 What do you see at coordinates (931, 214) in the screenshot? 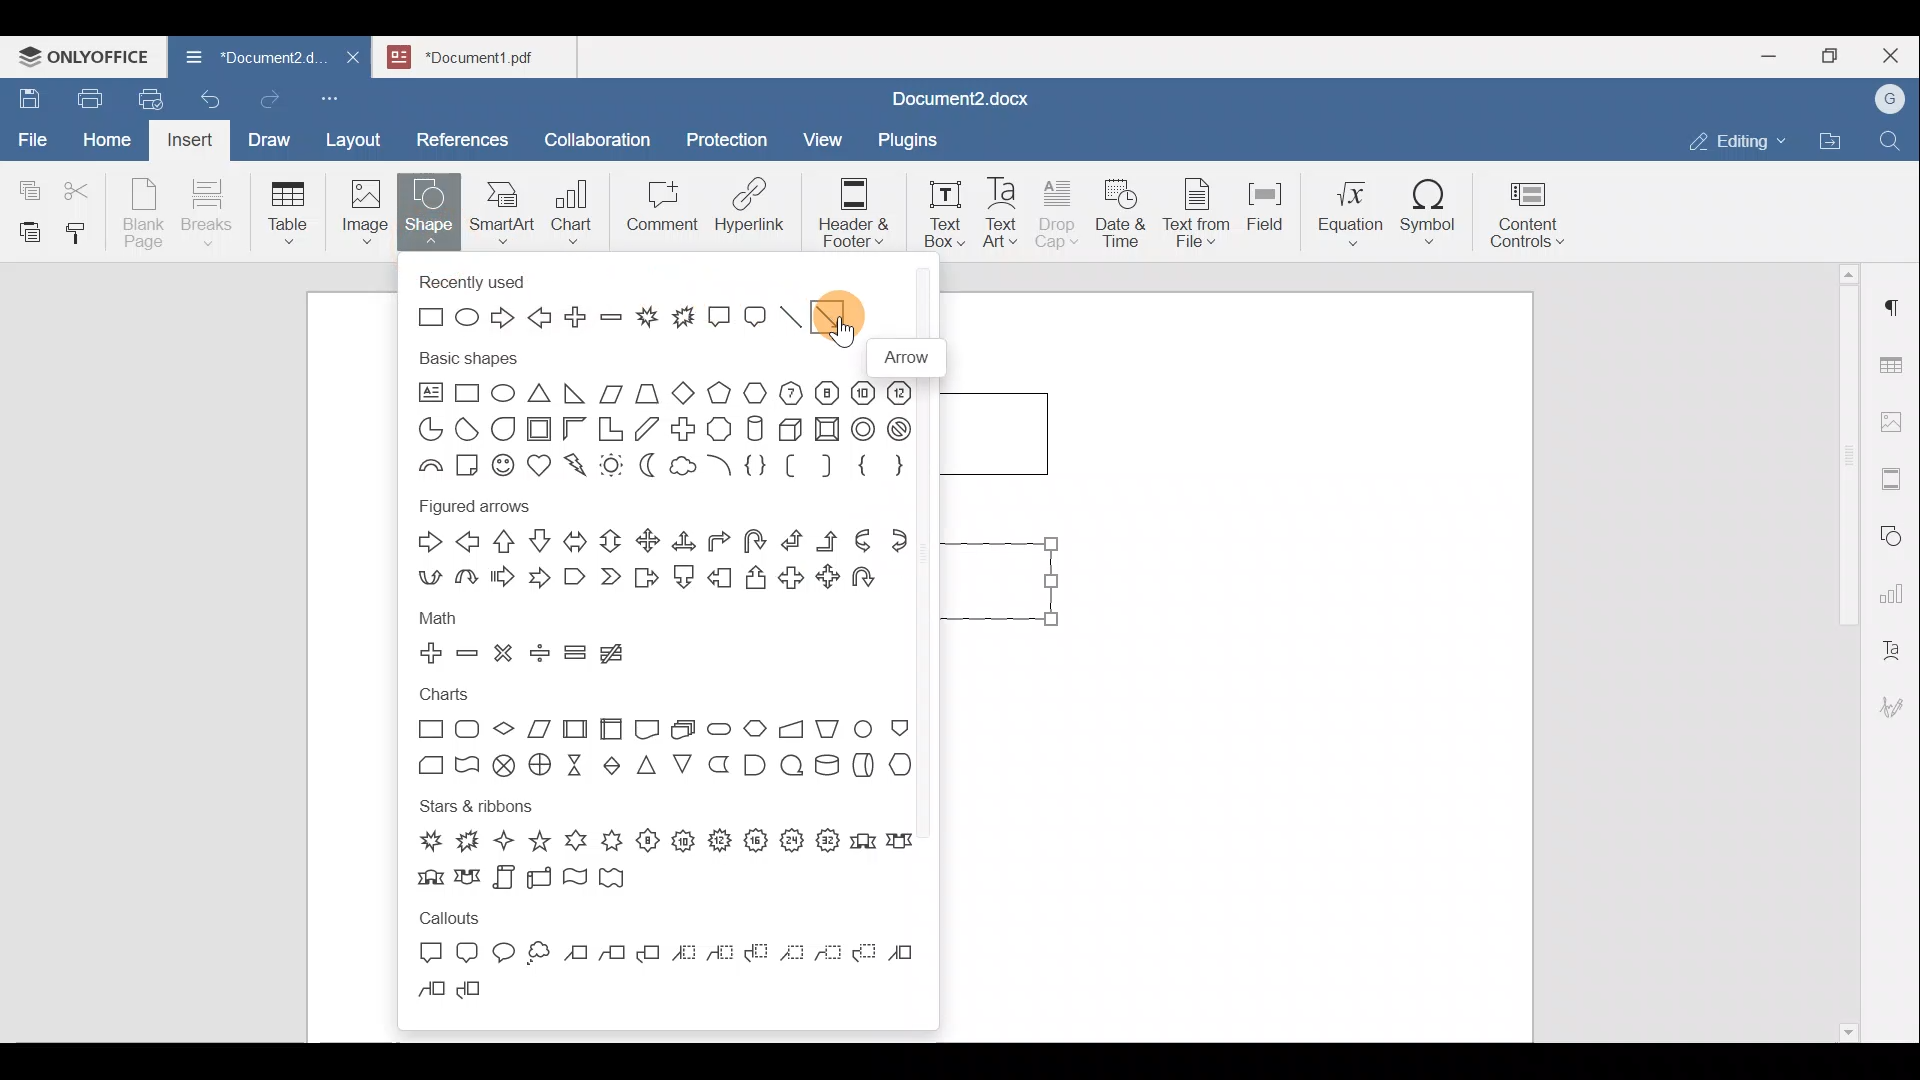
I see `Text box` at bounding box center [931, 214].